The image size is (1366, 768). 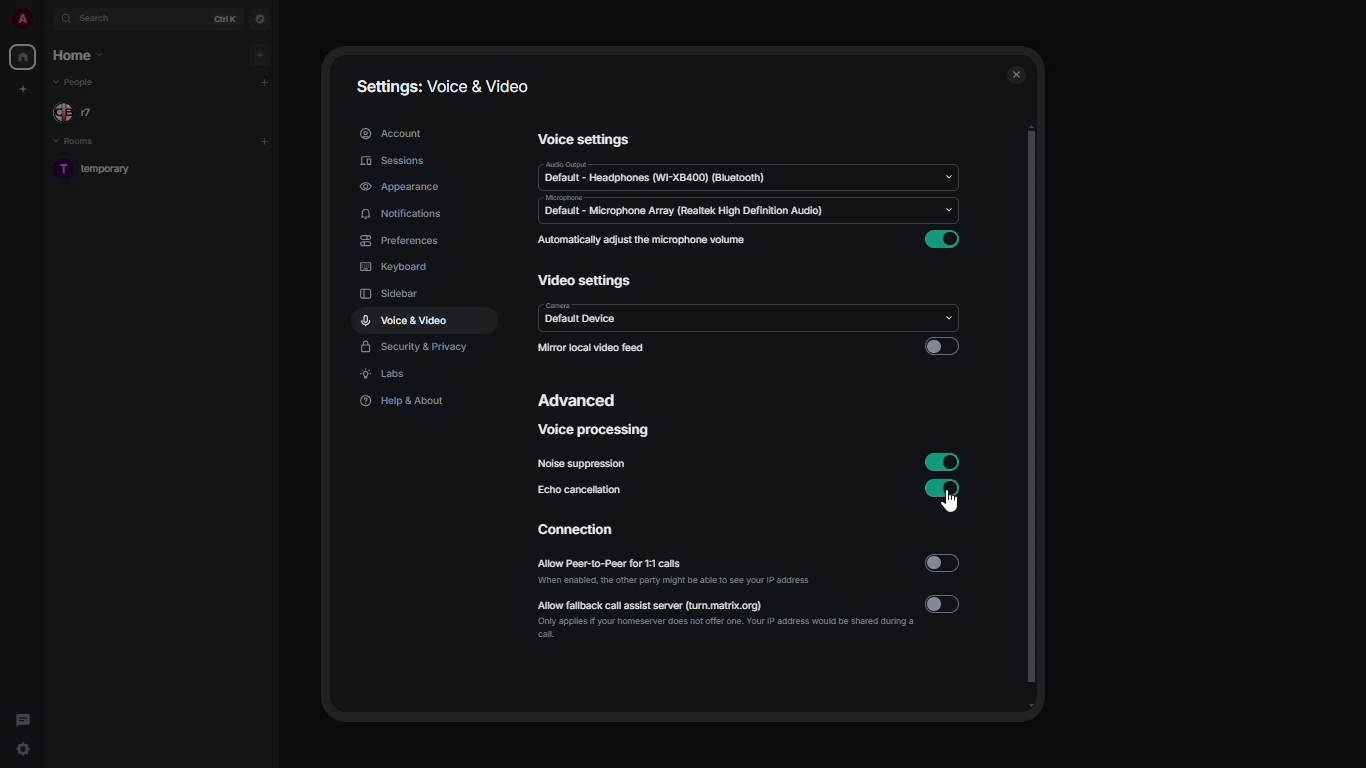 What do you see at coordinates (643, 240) in the screenshot?
I see `automatically adjust the microphone volume` at bounding box center [643, 240].